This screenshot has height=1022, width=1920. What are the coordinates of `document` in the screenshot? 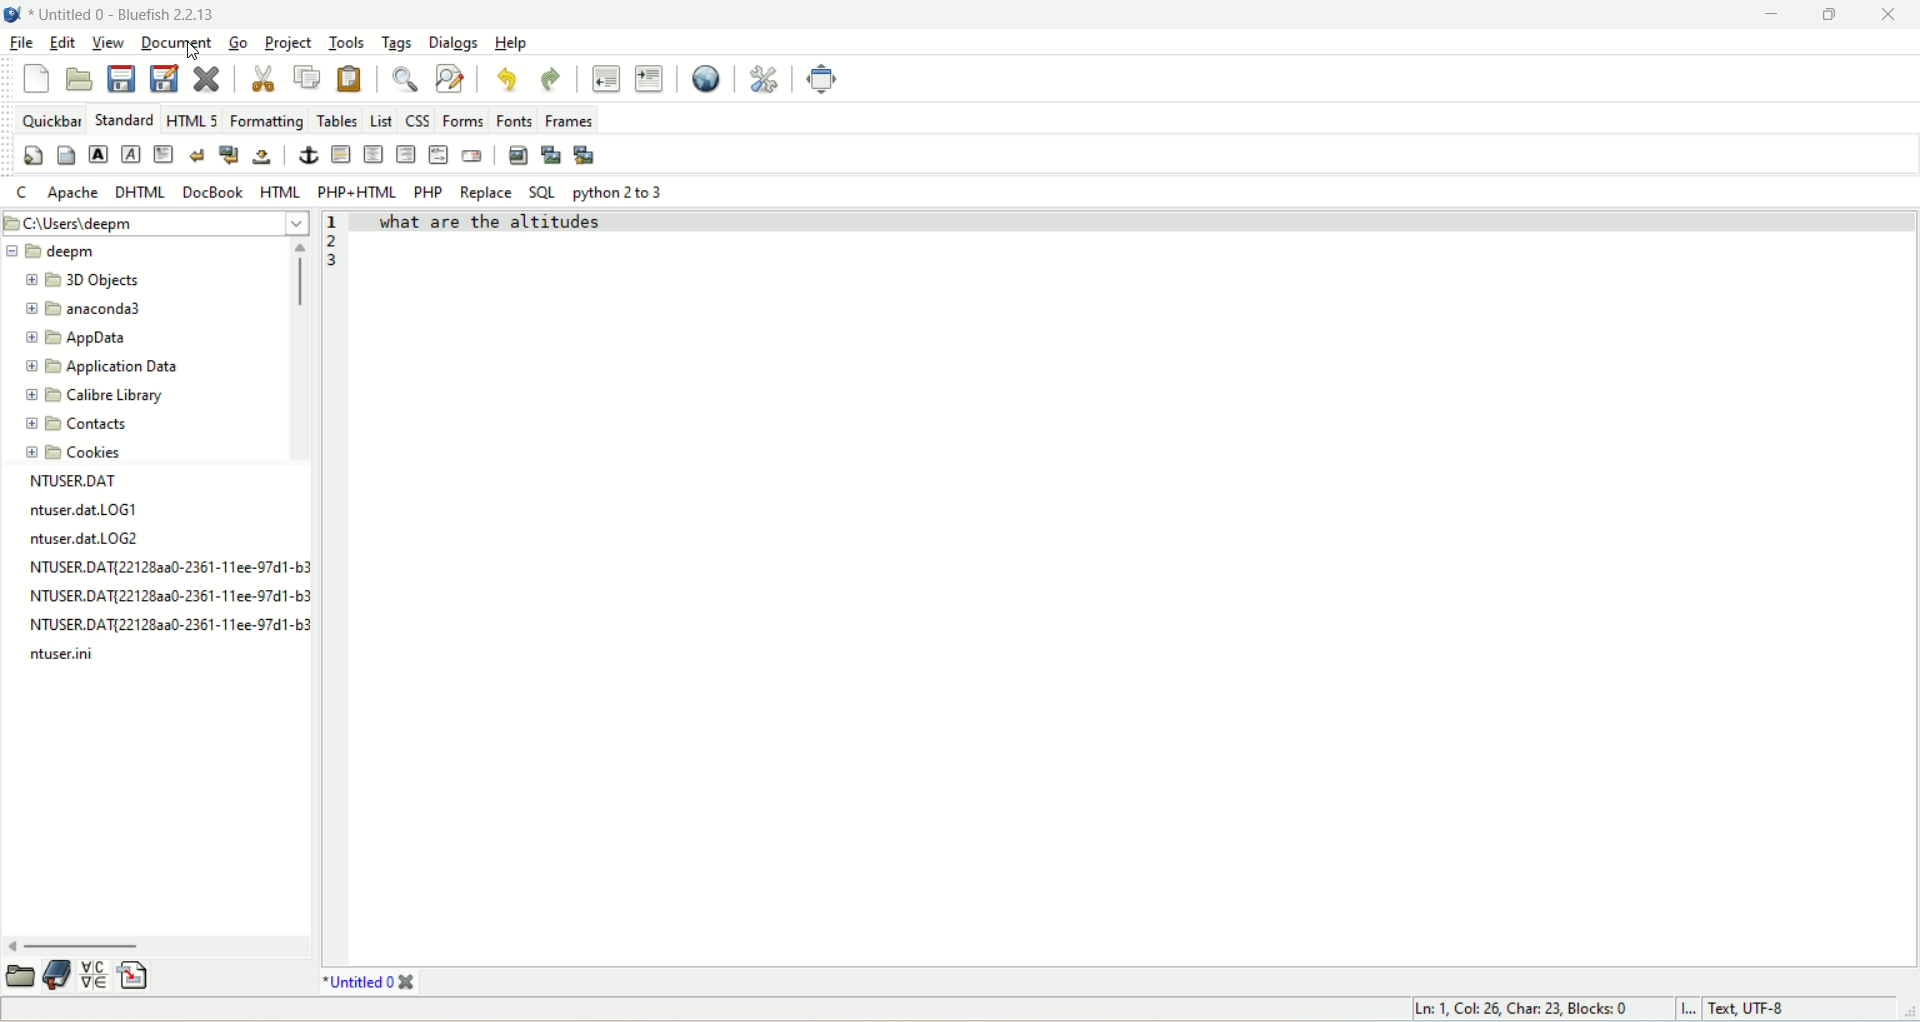 It's located at (174, 42).